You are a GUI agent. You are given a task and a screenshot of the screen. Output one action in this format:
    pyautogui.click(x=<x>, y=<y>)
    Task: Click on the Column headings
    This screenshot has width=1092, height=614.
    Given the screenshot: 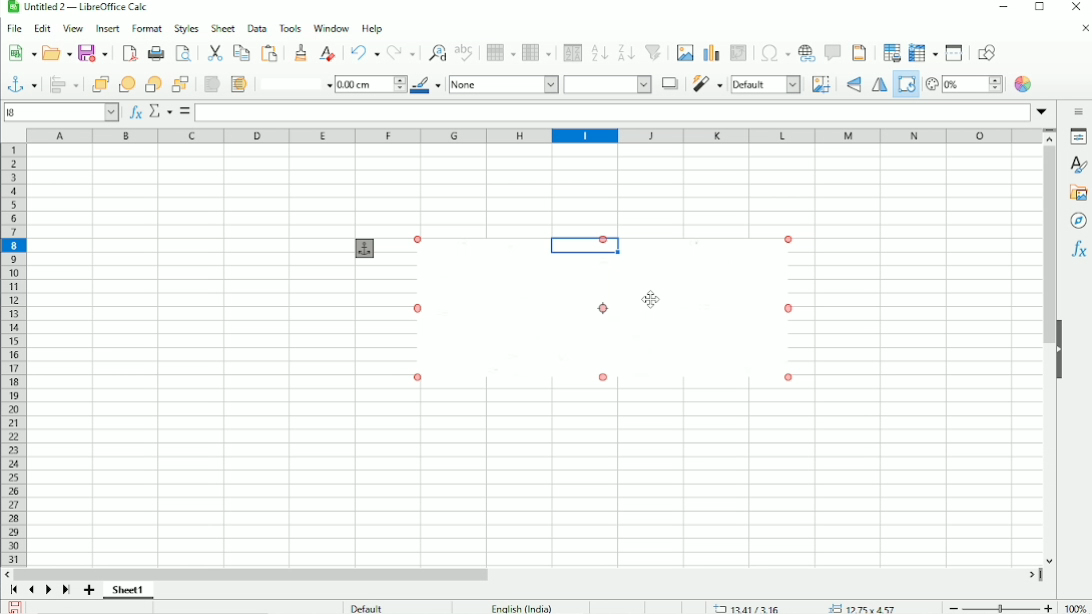 What is the action you would take?
    pyautogui.click(x=532, y=136)
    